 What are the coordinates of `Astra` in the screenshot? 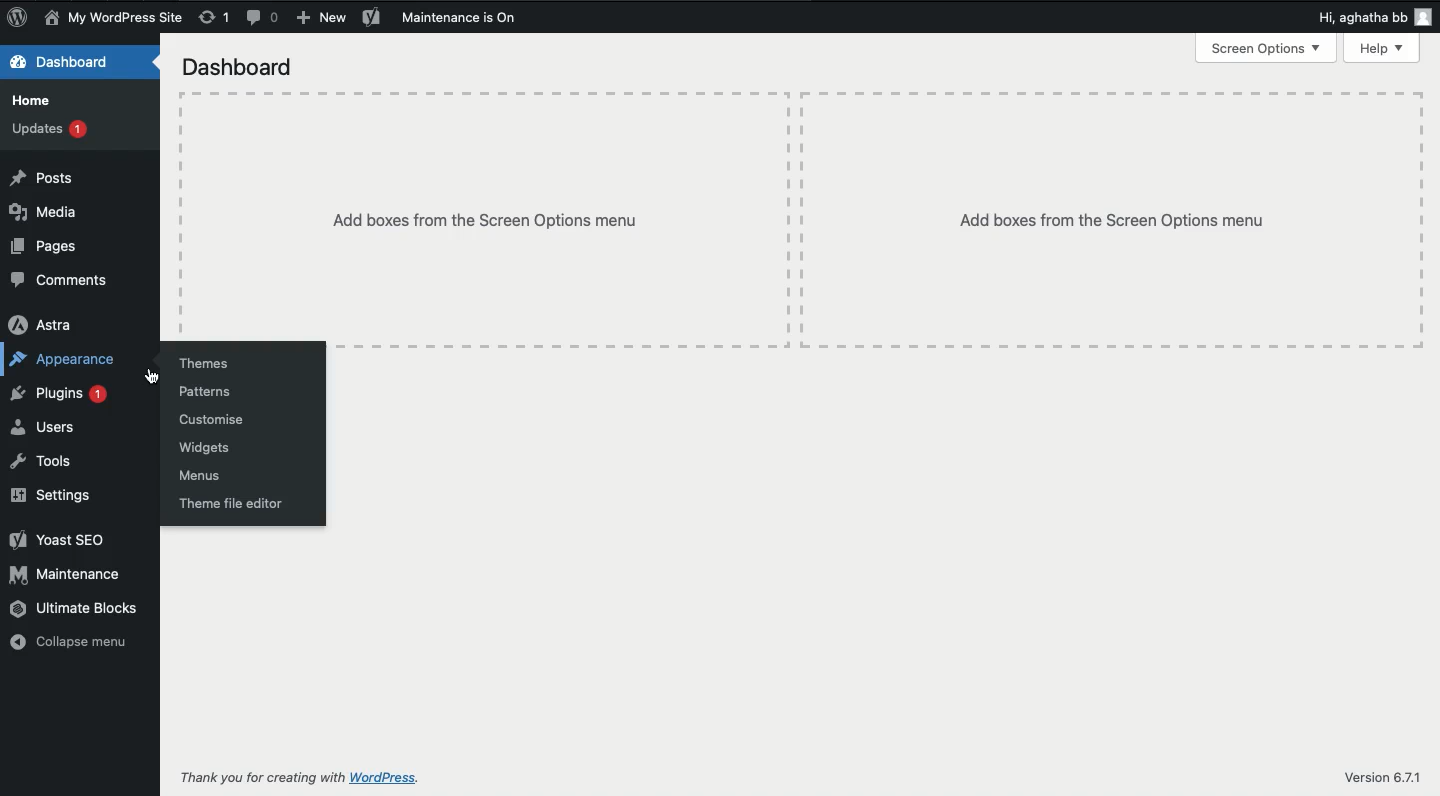 It's located at (44, 325).